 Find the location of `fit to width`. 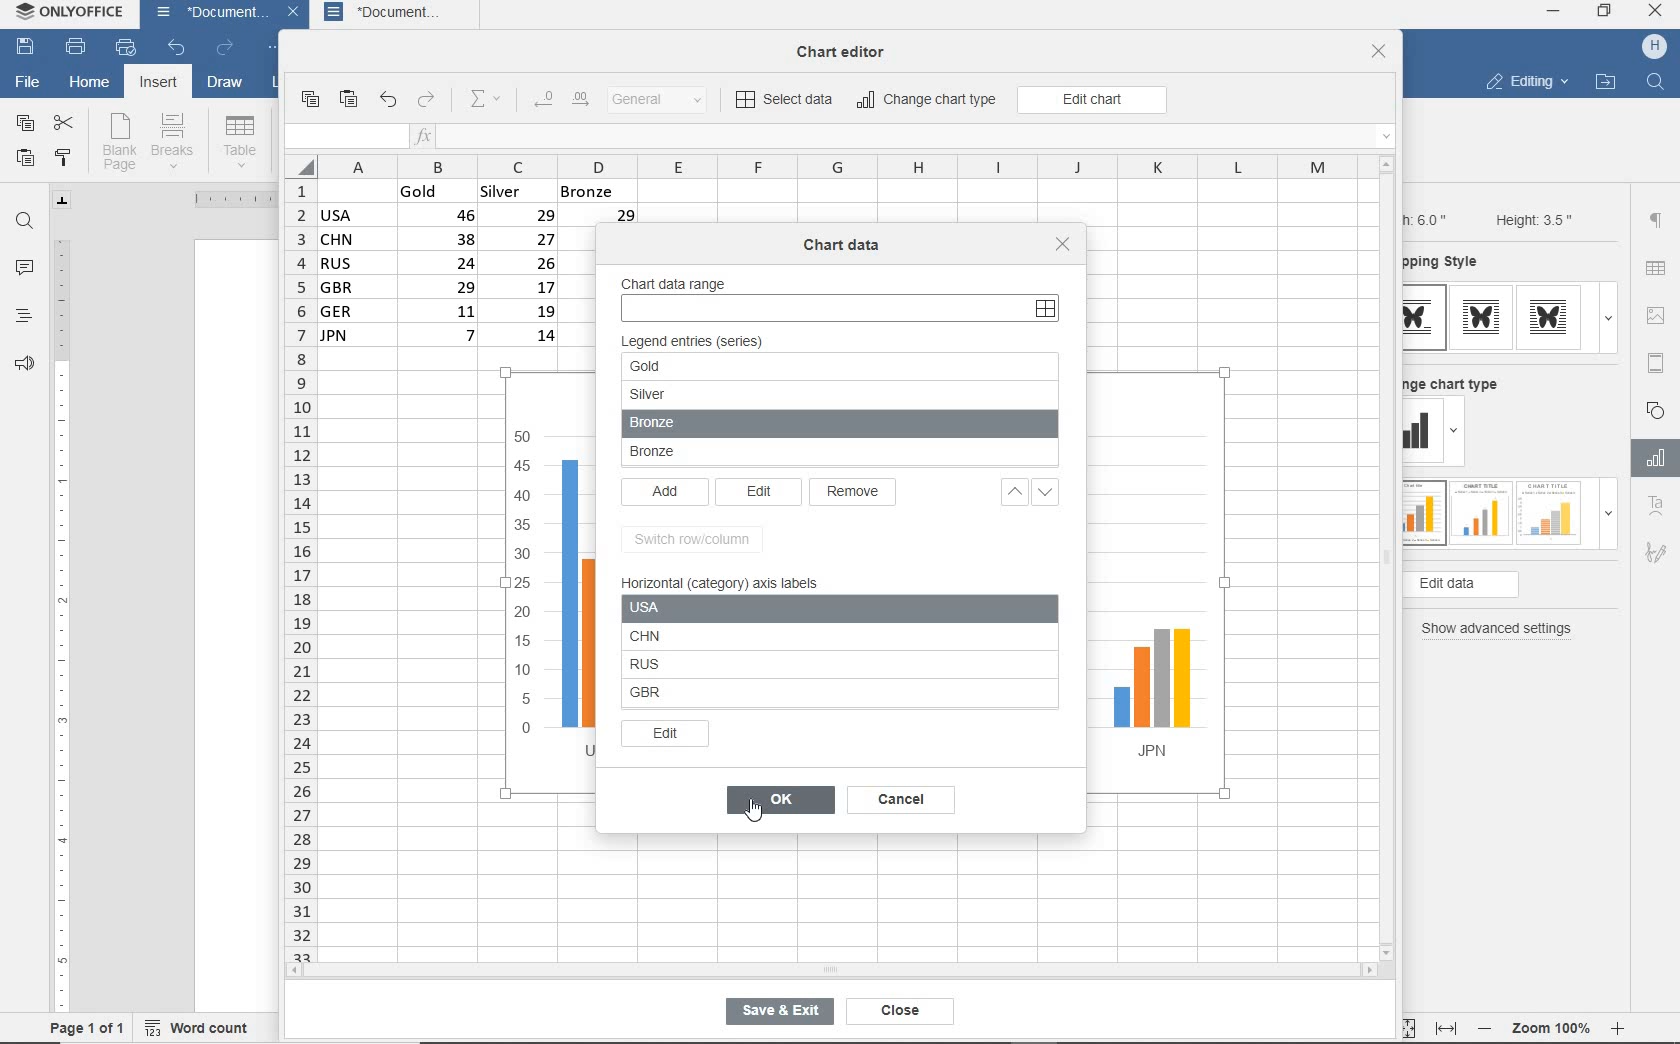

fit to width is located at coordinates (1445, 1028).